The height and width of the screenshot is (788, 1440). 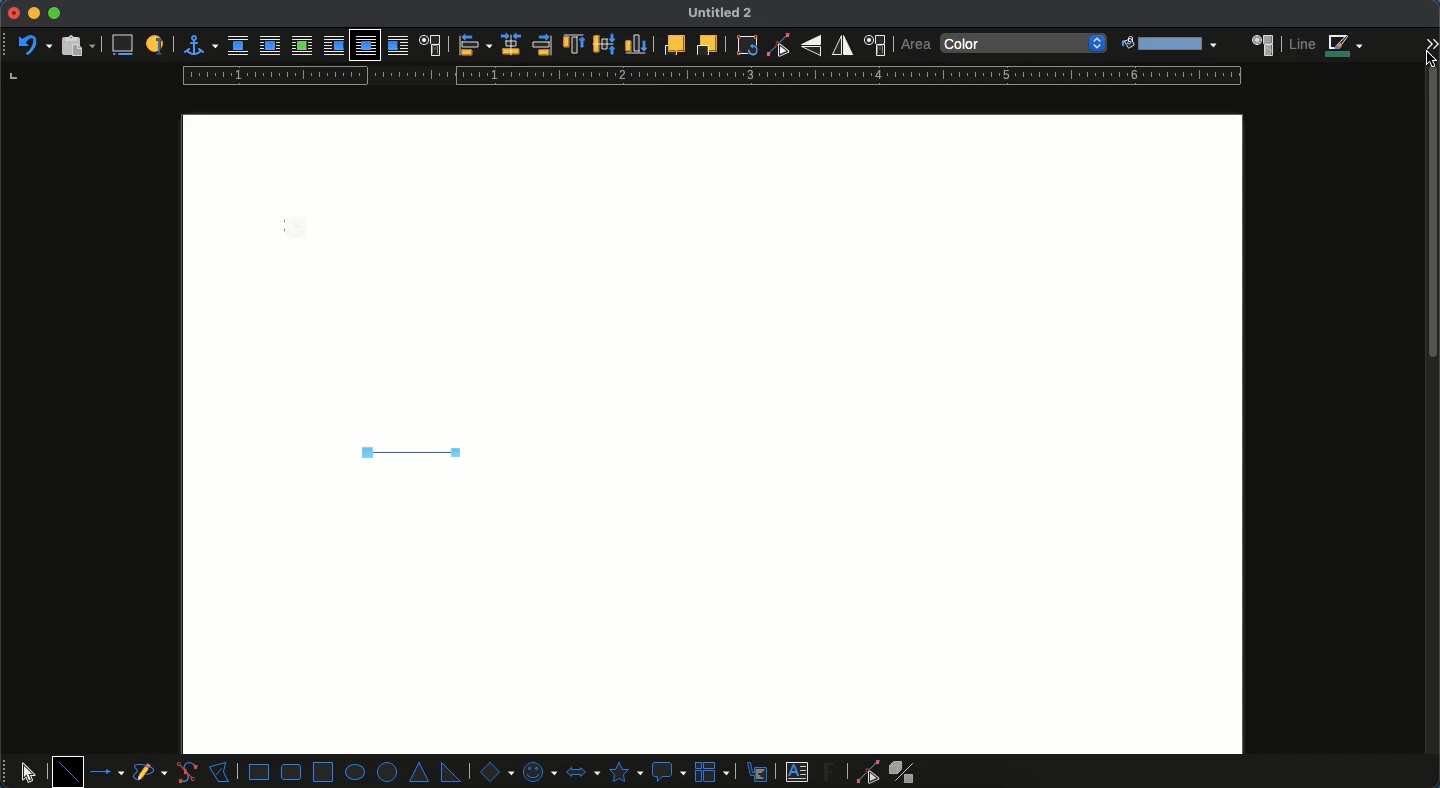 I want to click on scroll, so click(x=1433, y=434).